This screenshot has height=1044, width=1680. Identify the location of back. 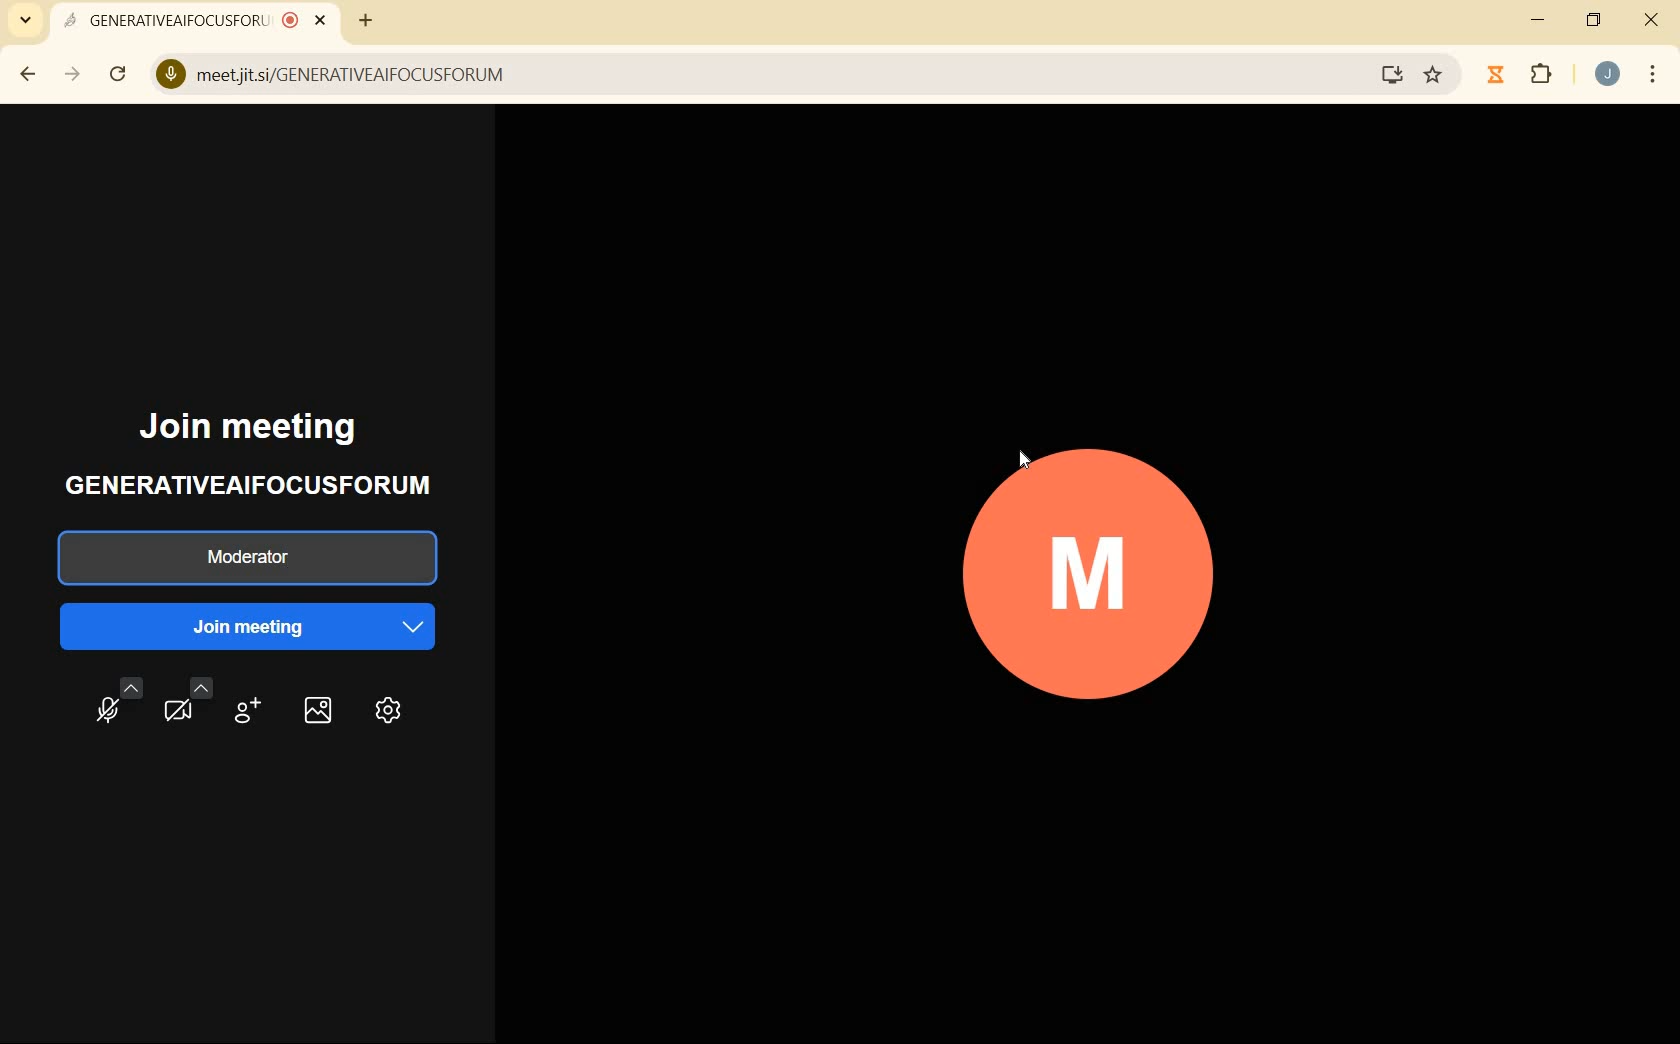
(23, 75).